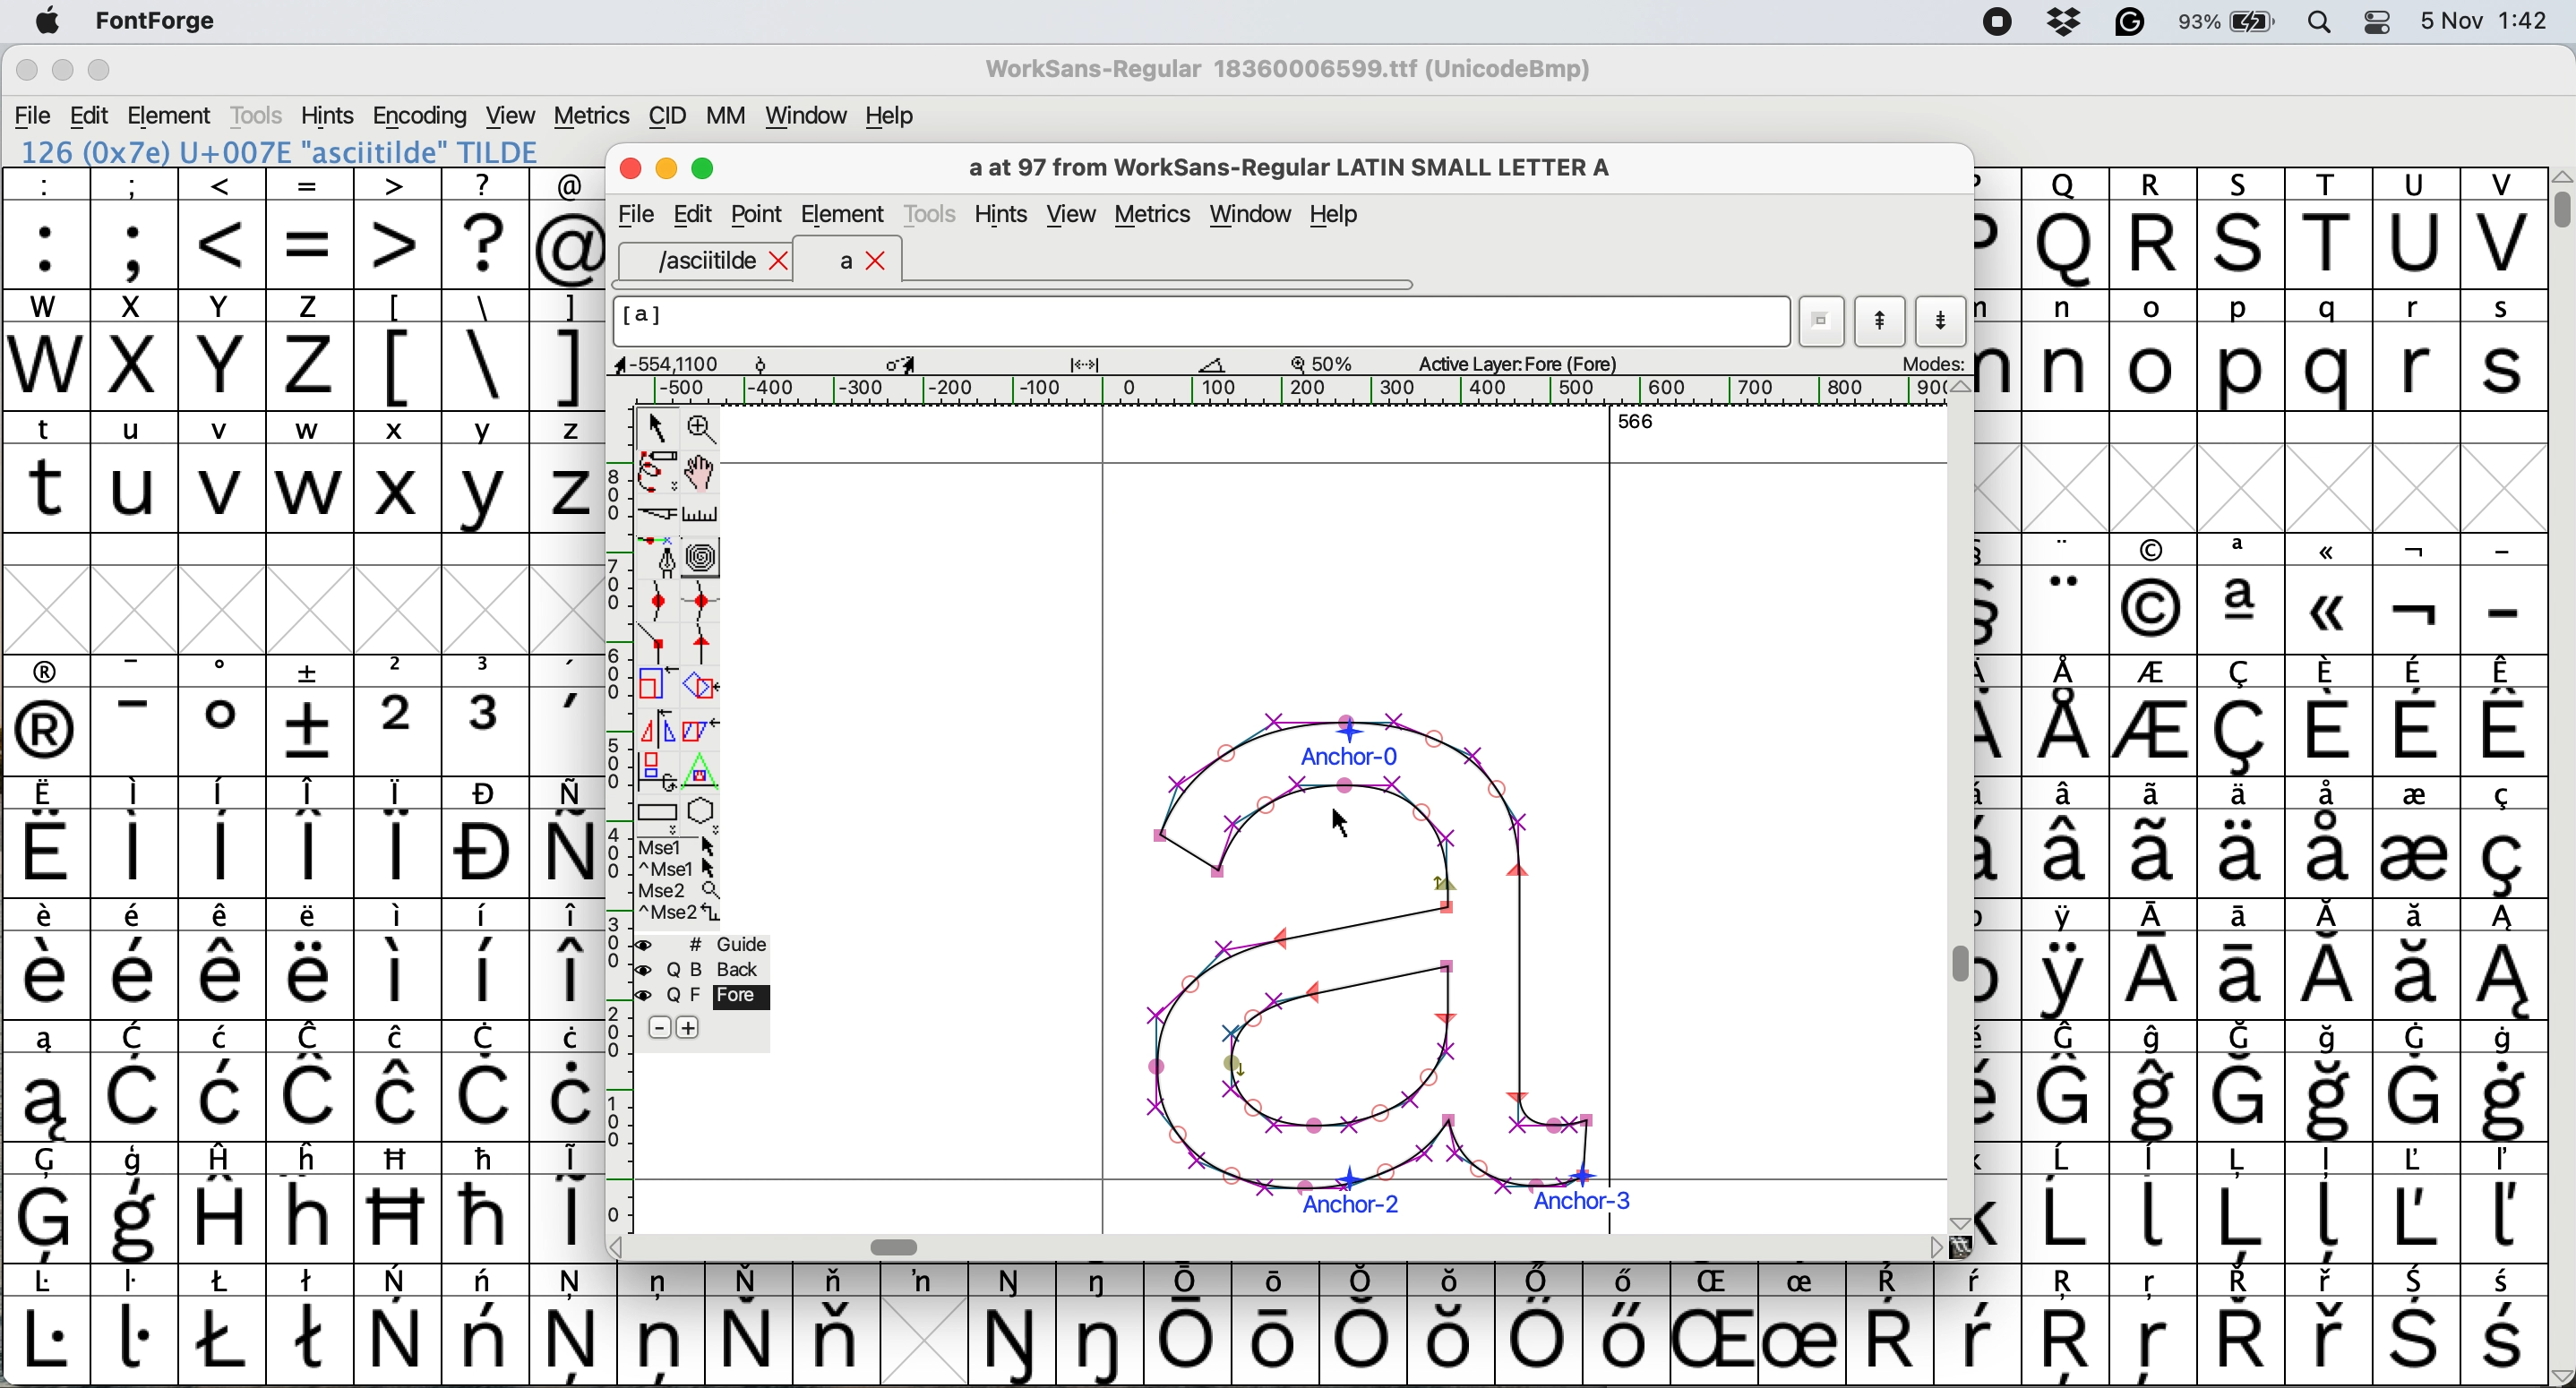  What do you see at coordinates (2152, 595) in the screenshot?
I see `` at bounding box center [2152, 595].